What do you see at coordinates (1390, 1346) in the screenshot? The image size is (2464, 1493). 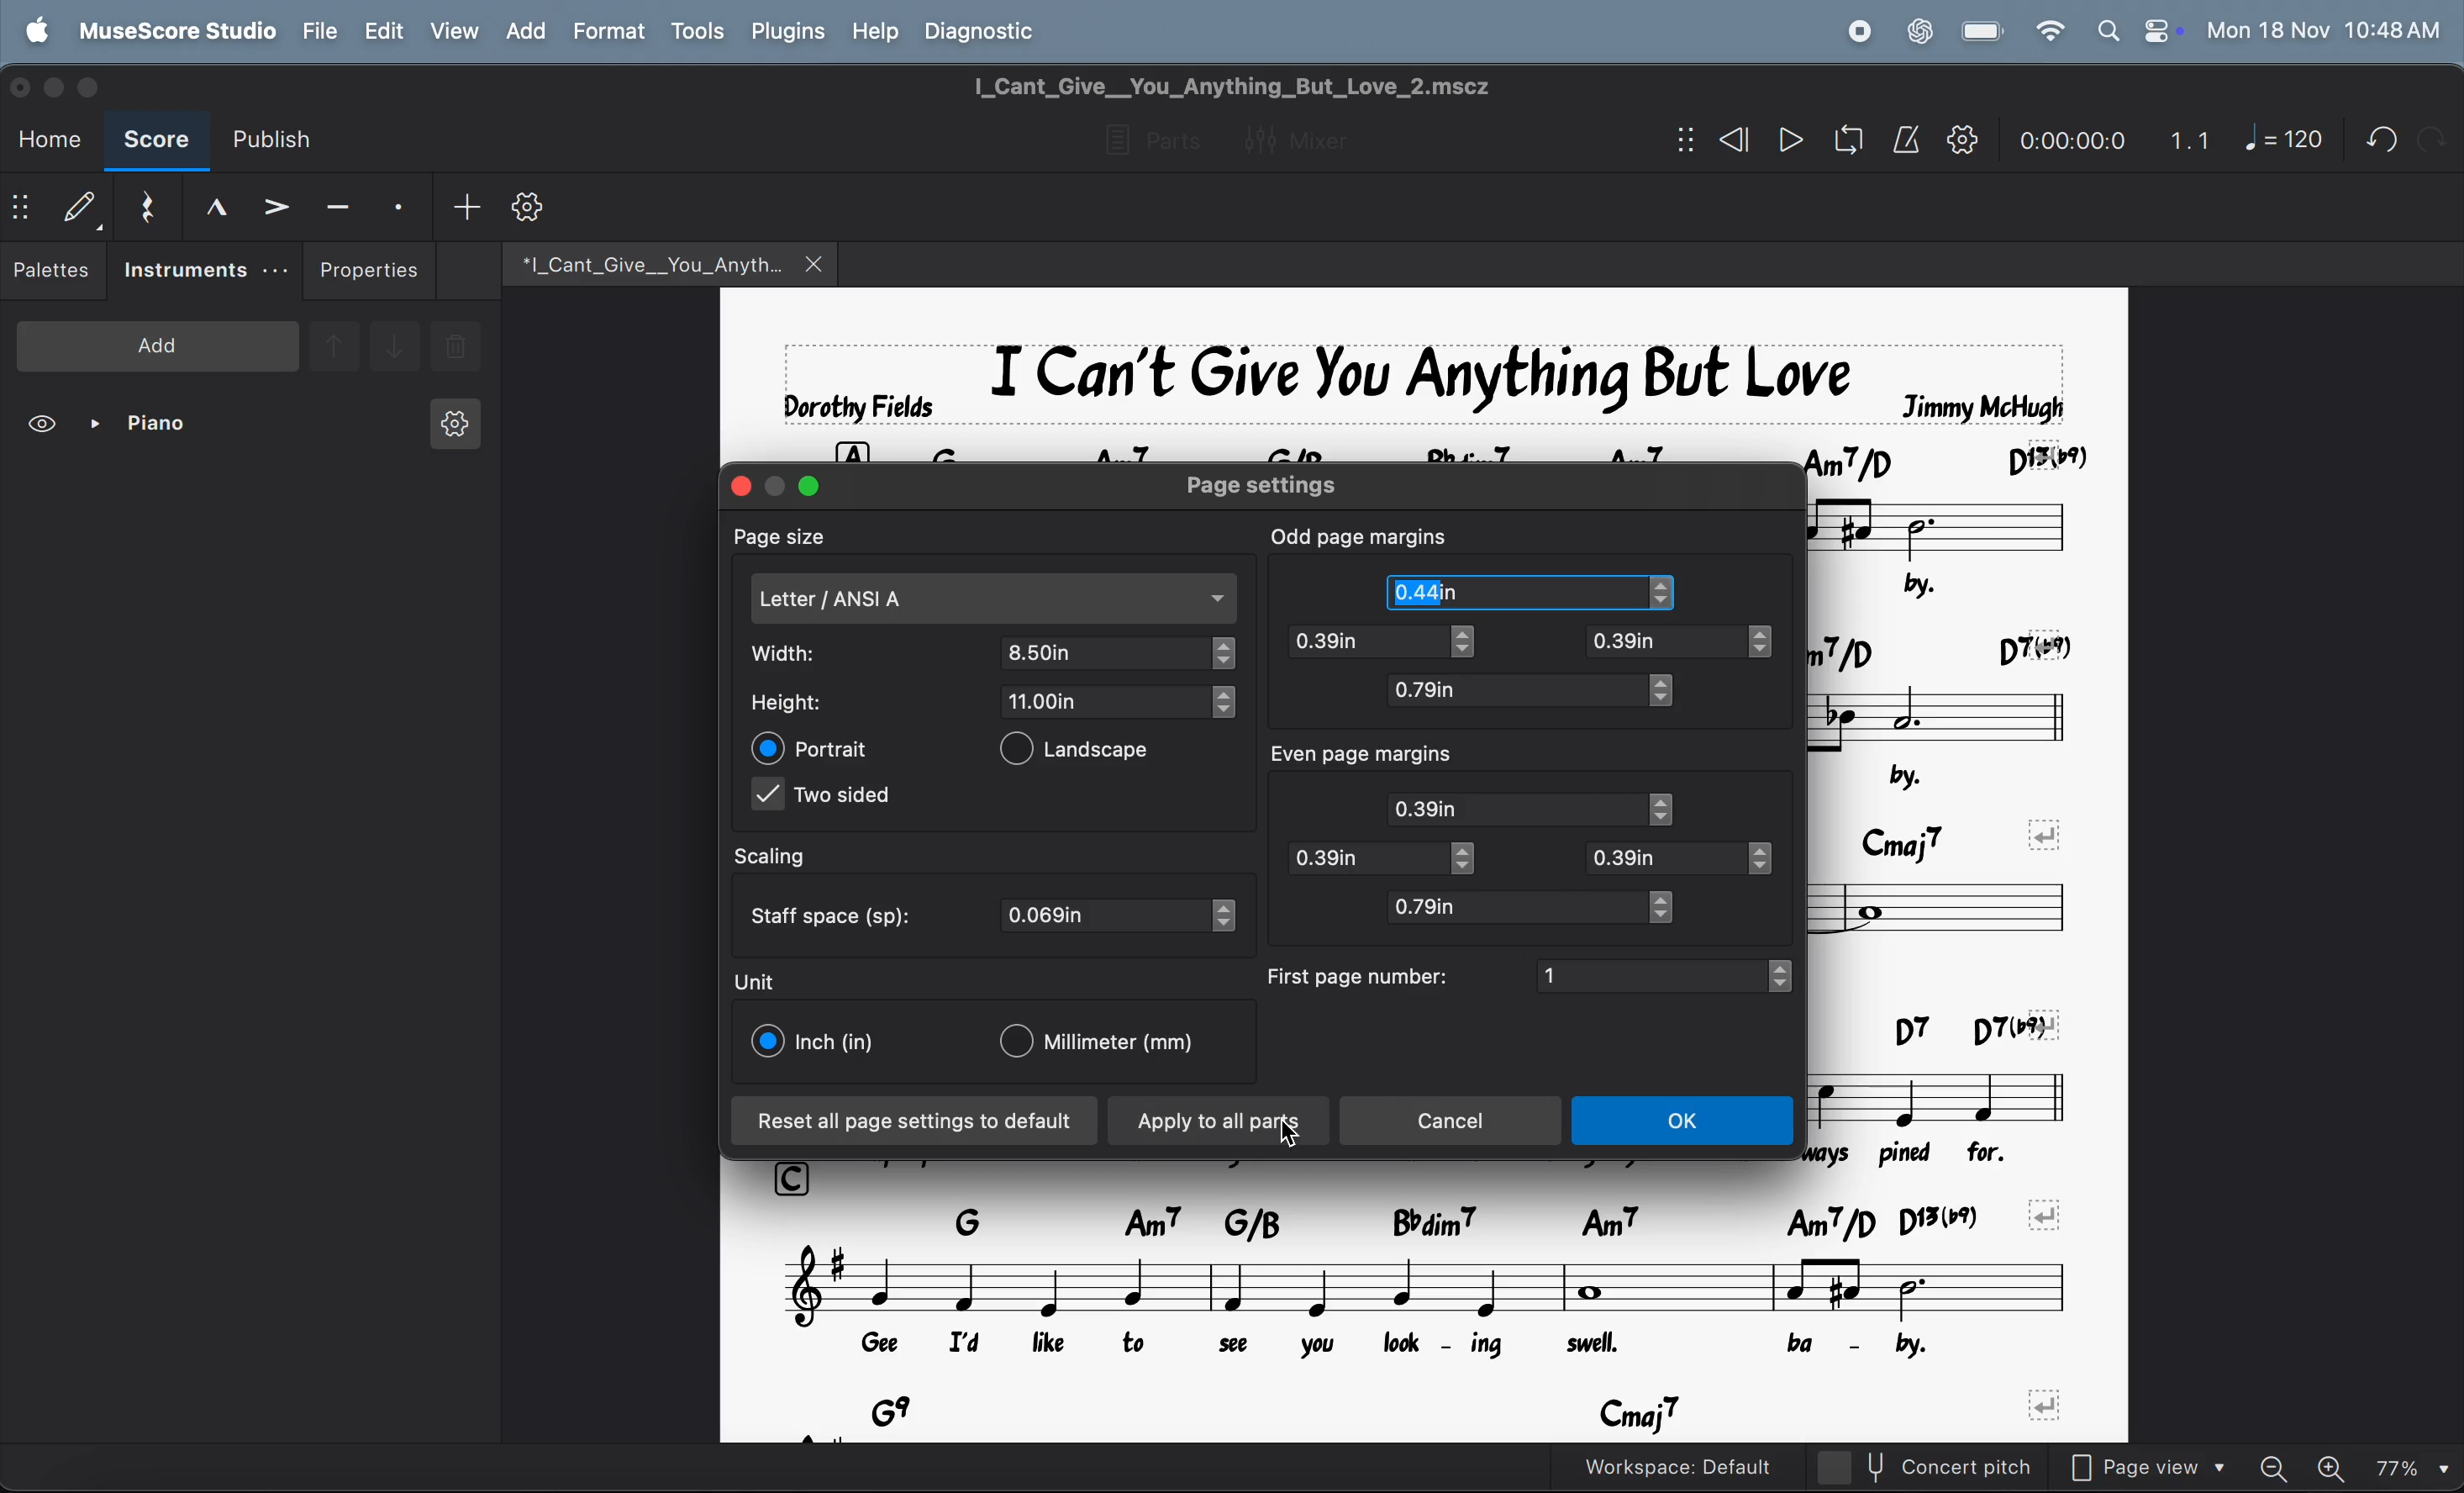 I see `lyrics` at bounding box center [1390, 1346].